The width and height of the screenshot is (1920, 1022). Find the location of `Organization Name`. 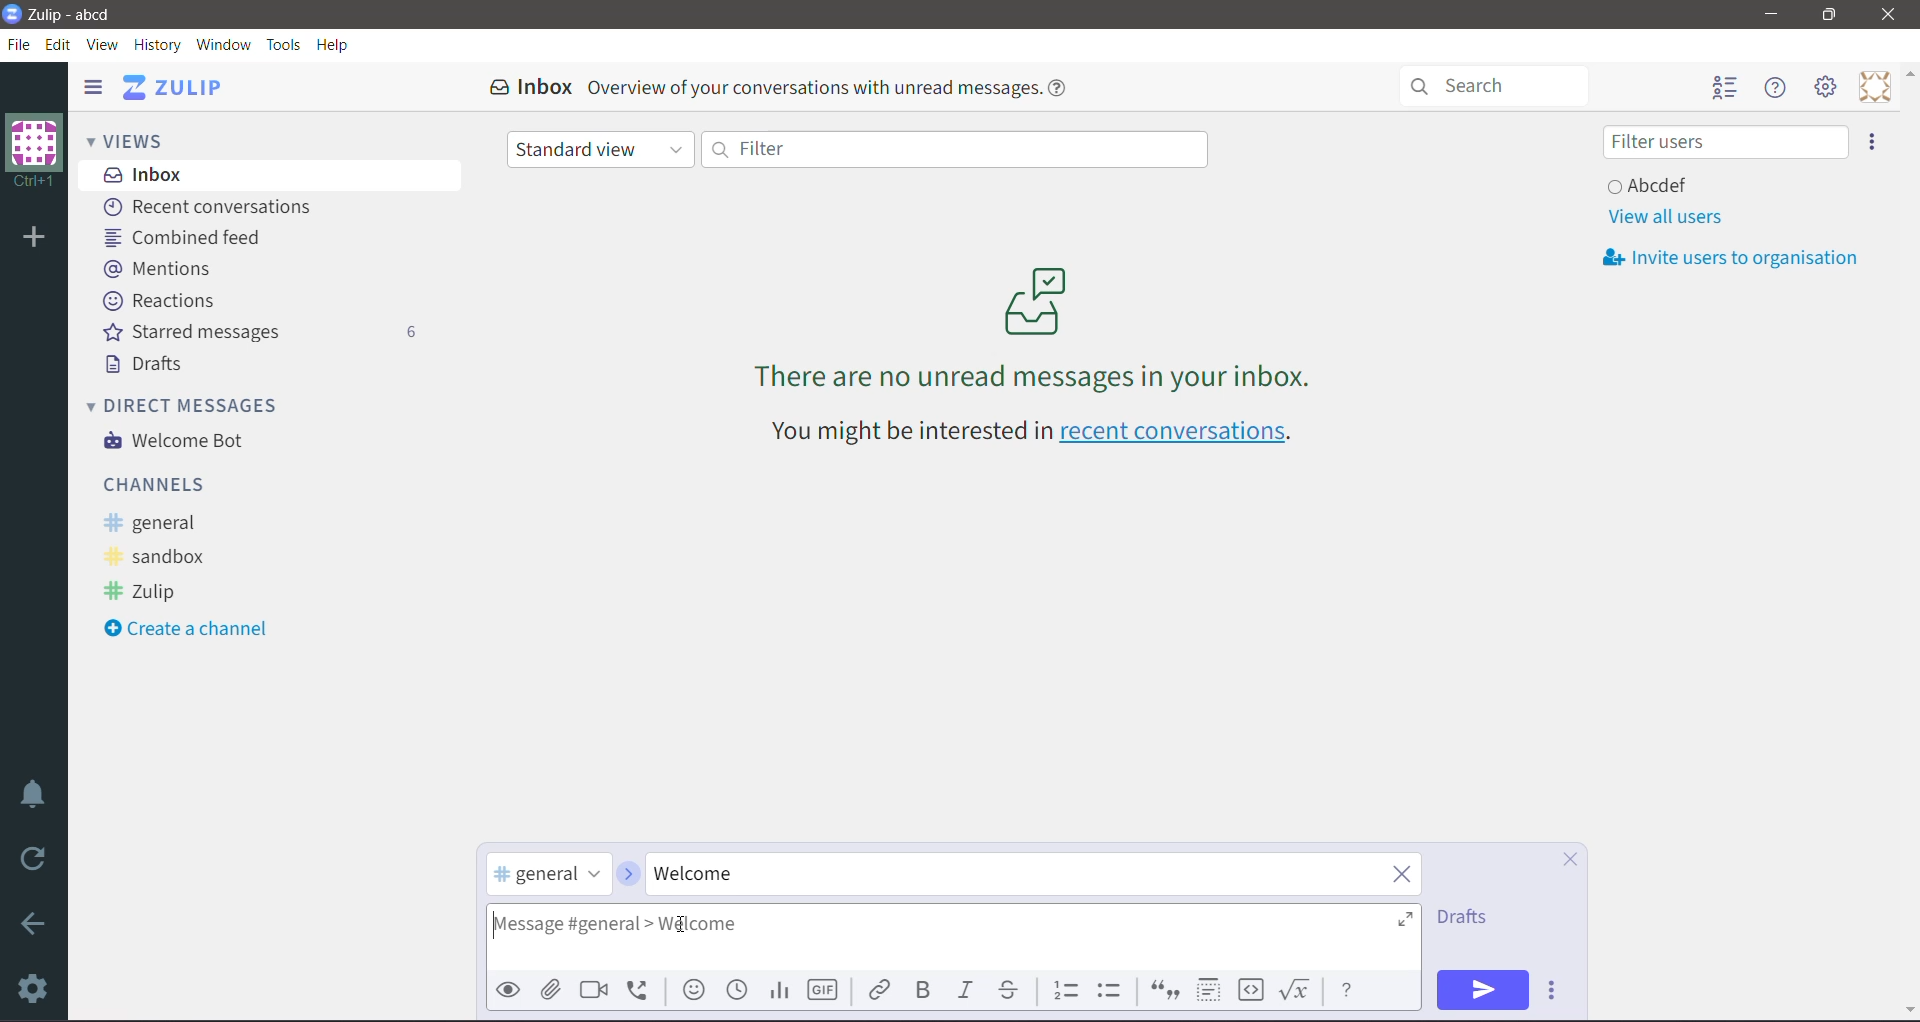

Organization Name is located at coordinates (34, 151).